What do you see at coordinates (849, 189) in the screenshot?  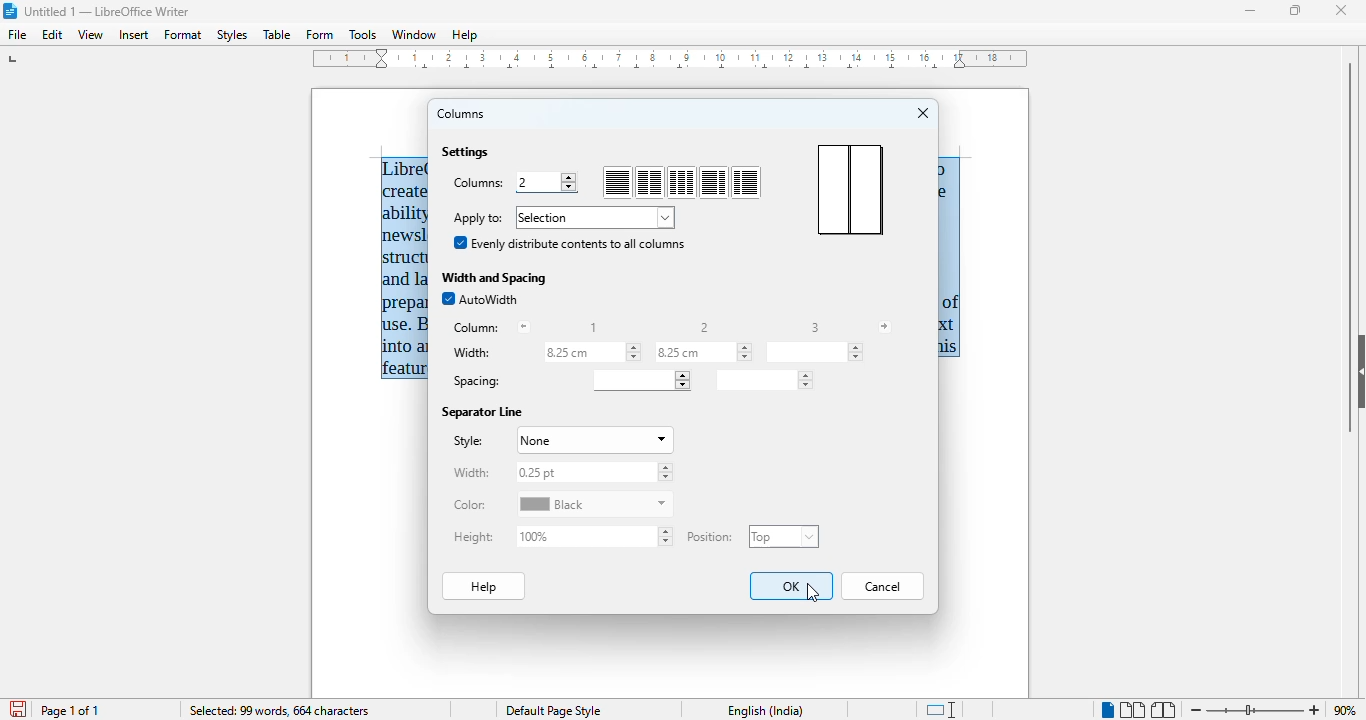 I see `page view with 2 columns` at bounding box center [849, 189].